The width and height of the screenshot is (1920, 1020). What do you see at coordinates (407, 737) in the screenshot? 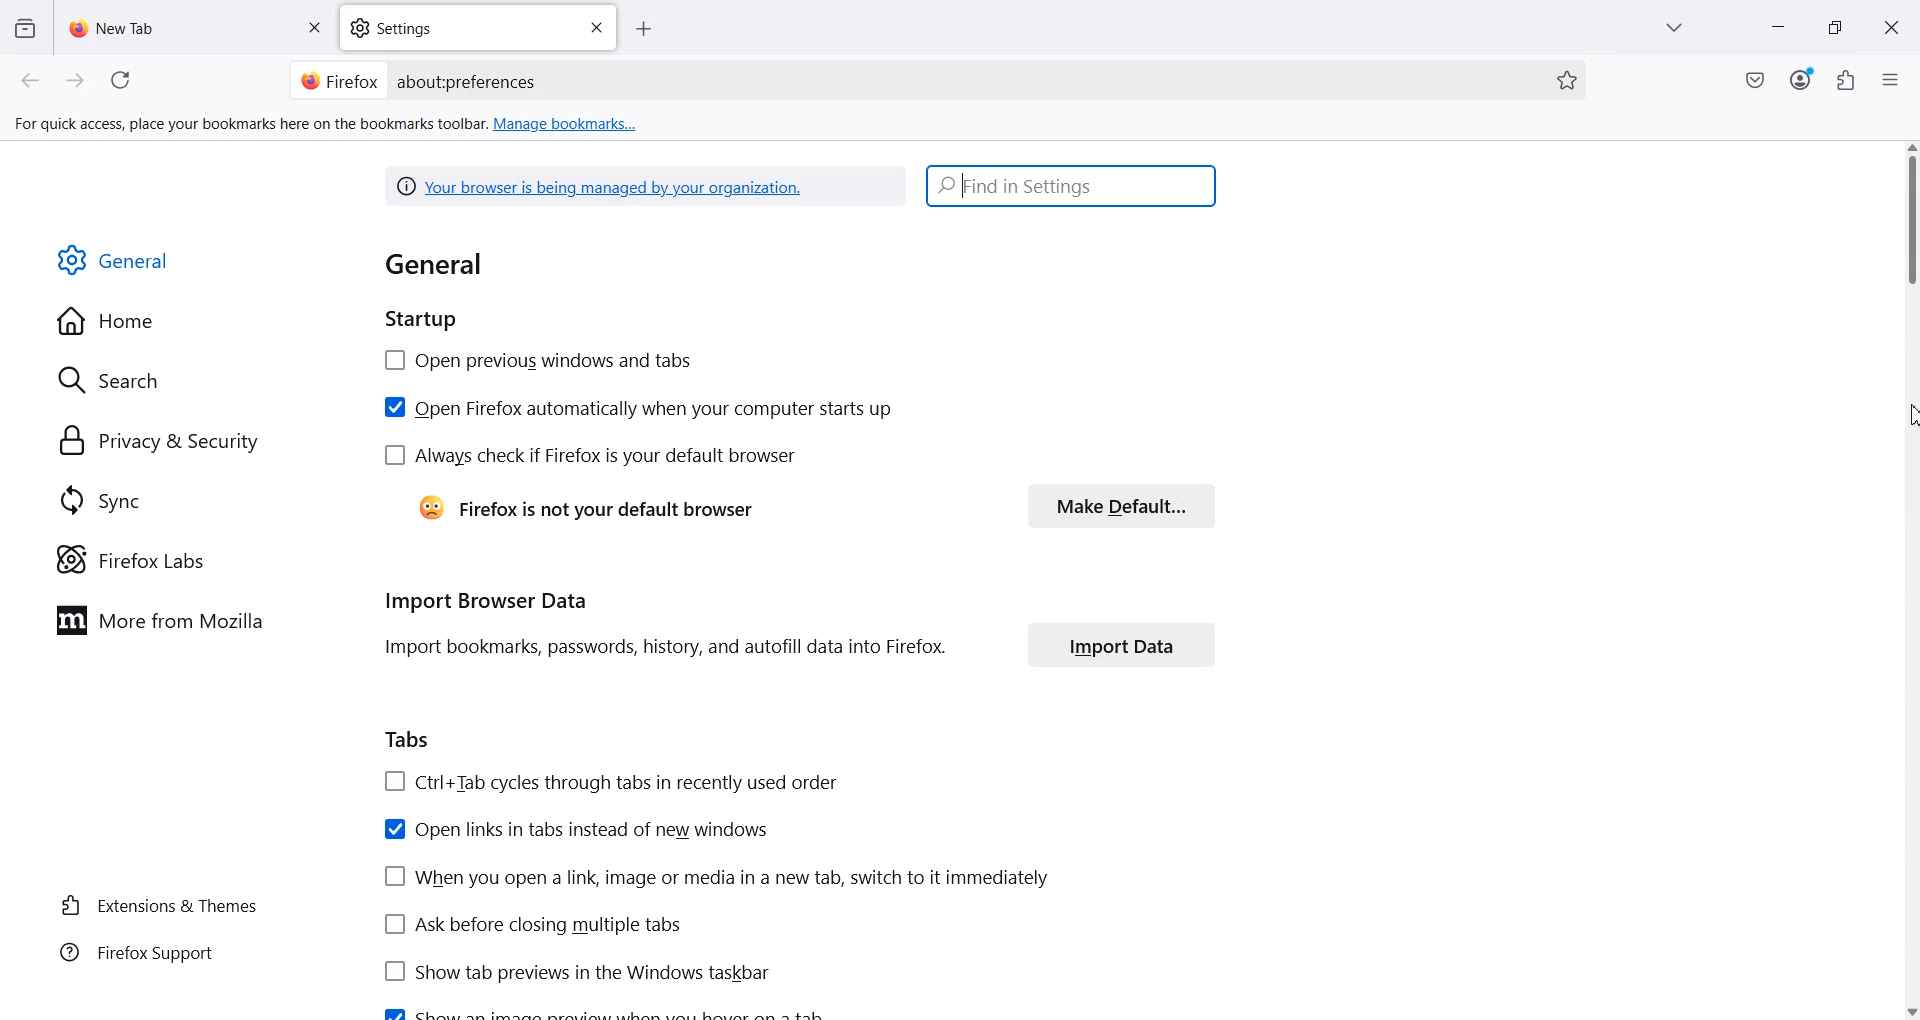
I see `Tabs` at bounding box center [407, 737].